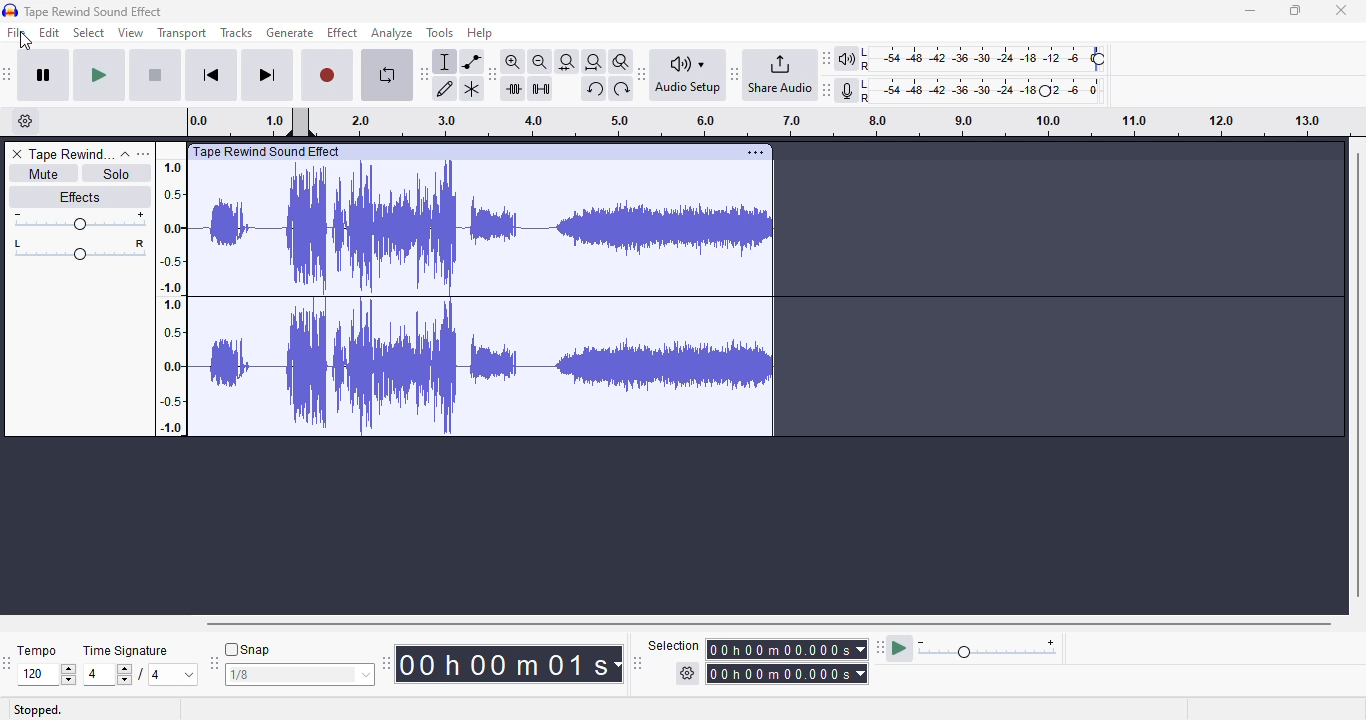 The width and height of the screenshot is (1366, 720). I want to click on audacity share audio toolbar, so click(774, 76).